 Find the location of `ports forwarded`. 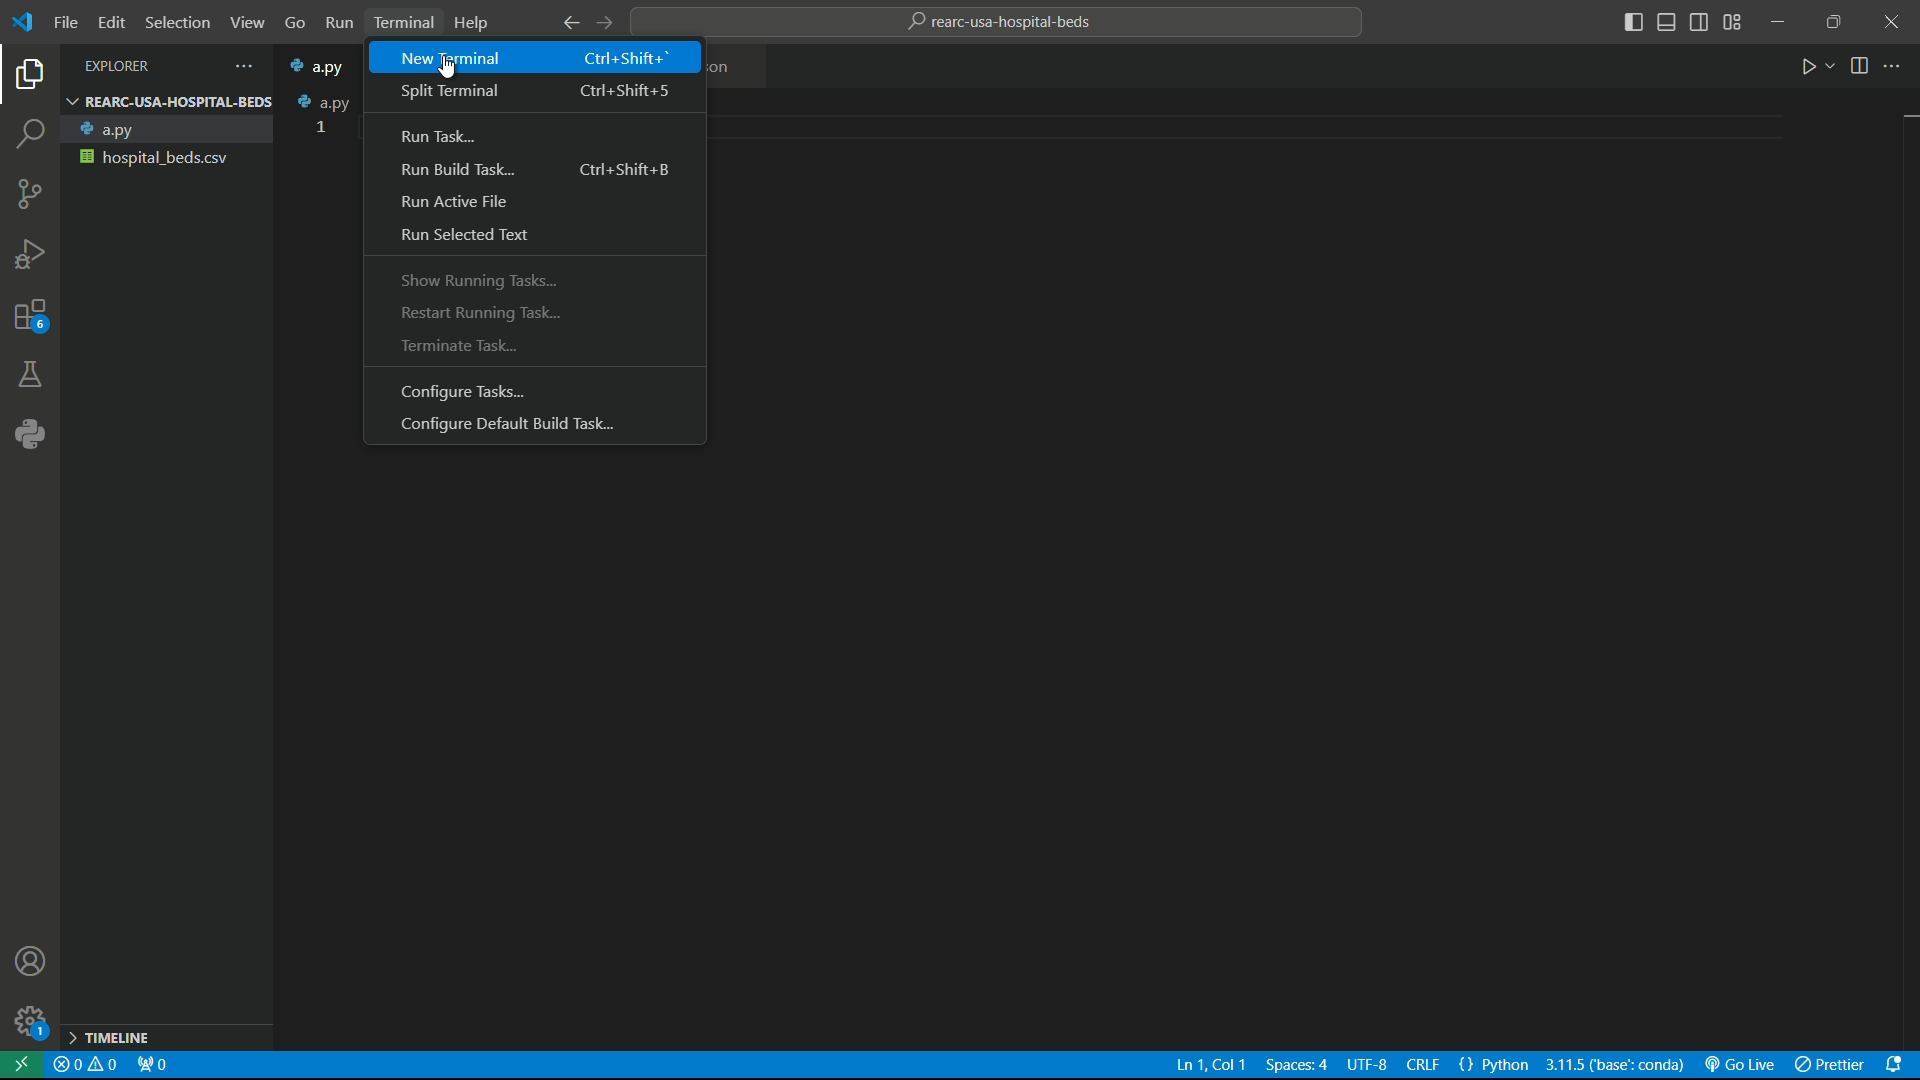

ports forwarded is located at coordinates (153, 1066).